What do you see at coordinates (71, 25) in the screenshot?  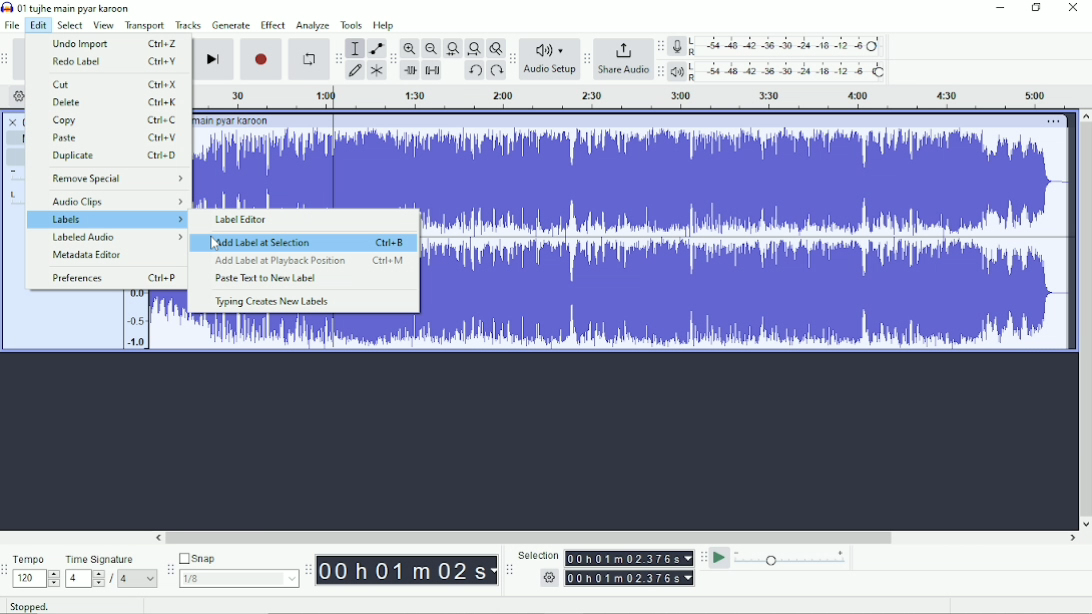 I see `Select` at bounding box center [71, 25].